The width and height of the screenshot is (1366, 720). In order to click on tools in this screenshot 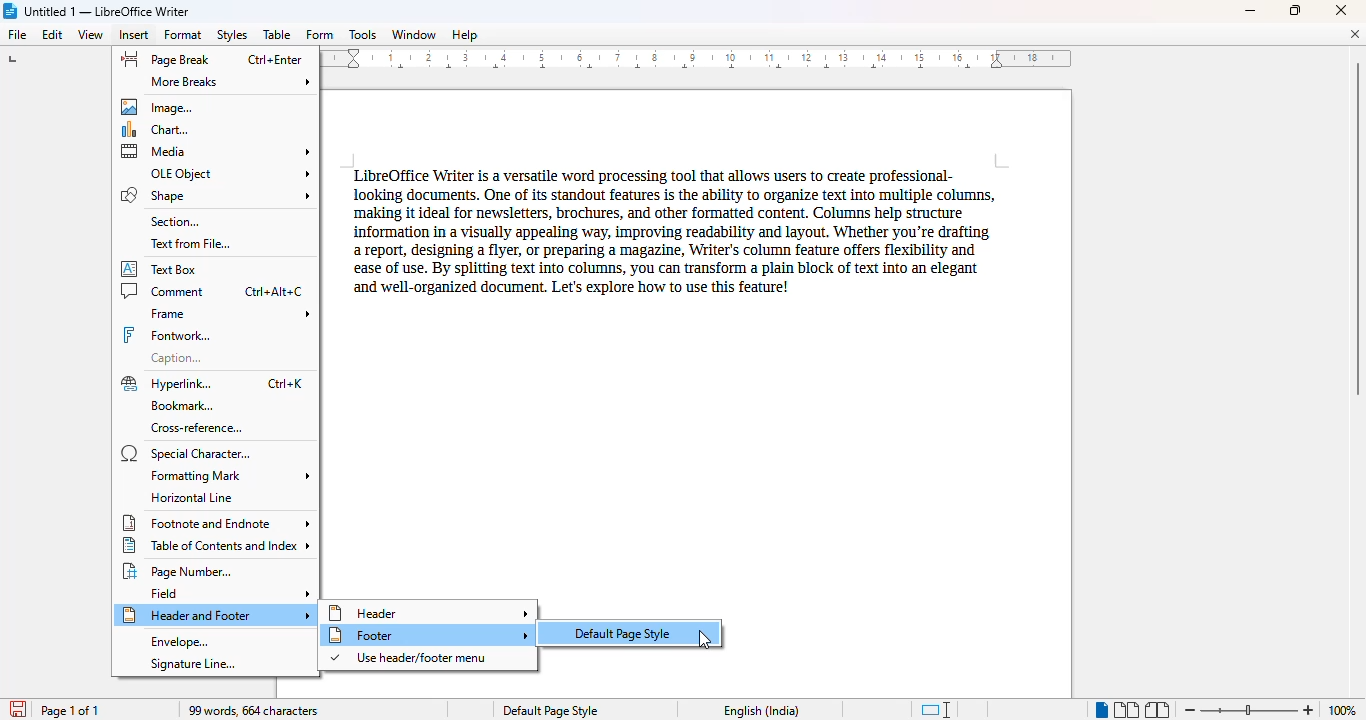, I will do `click(362, 35)`.